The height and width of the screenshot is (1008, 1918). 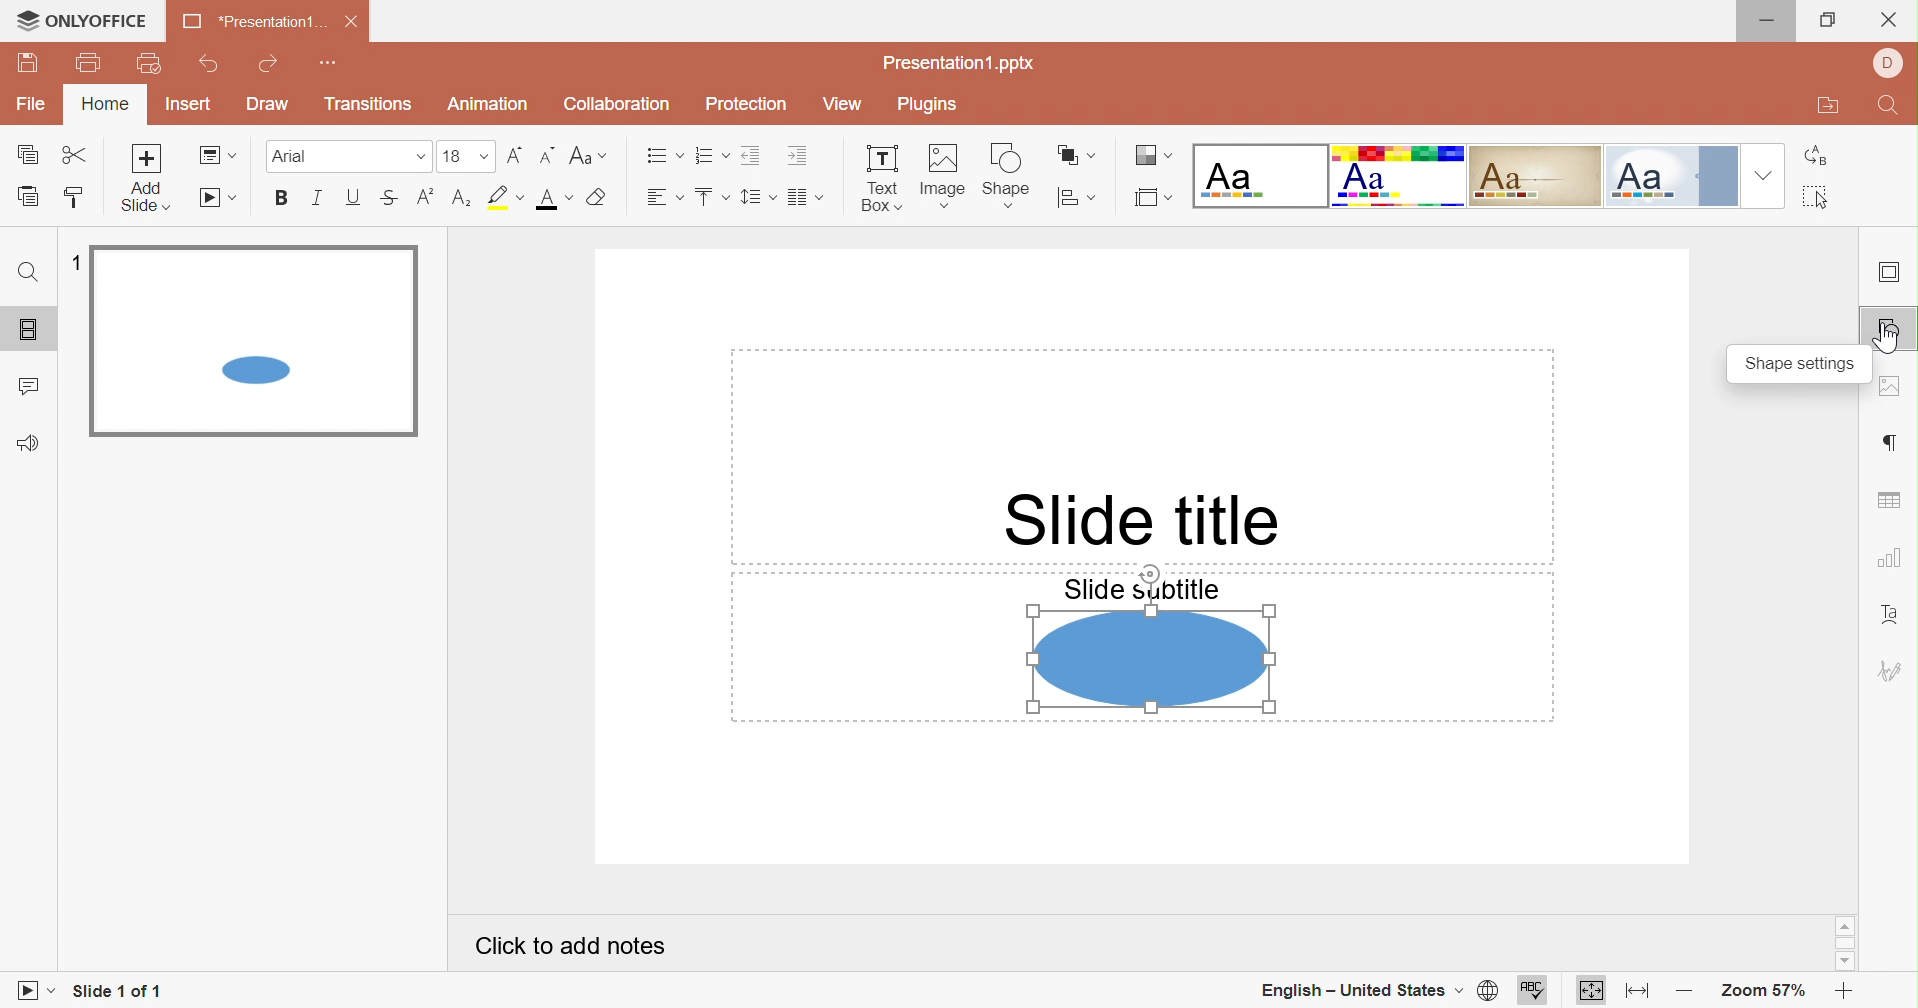 I want to click on Paragraph settings, so click(x=1889, y=443).